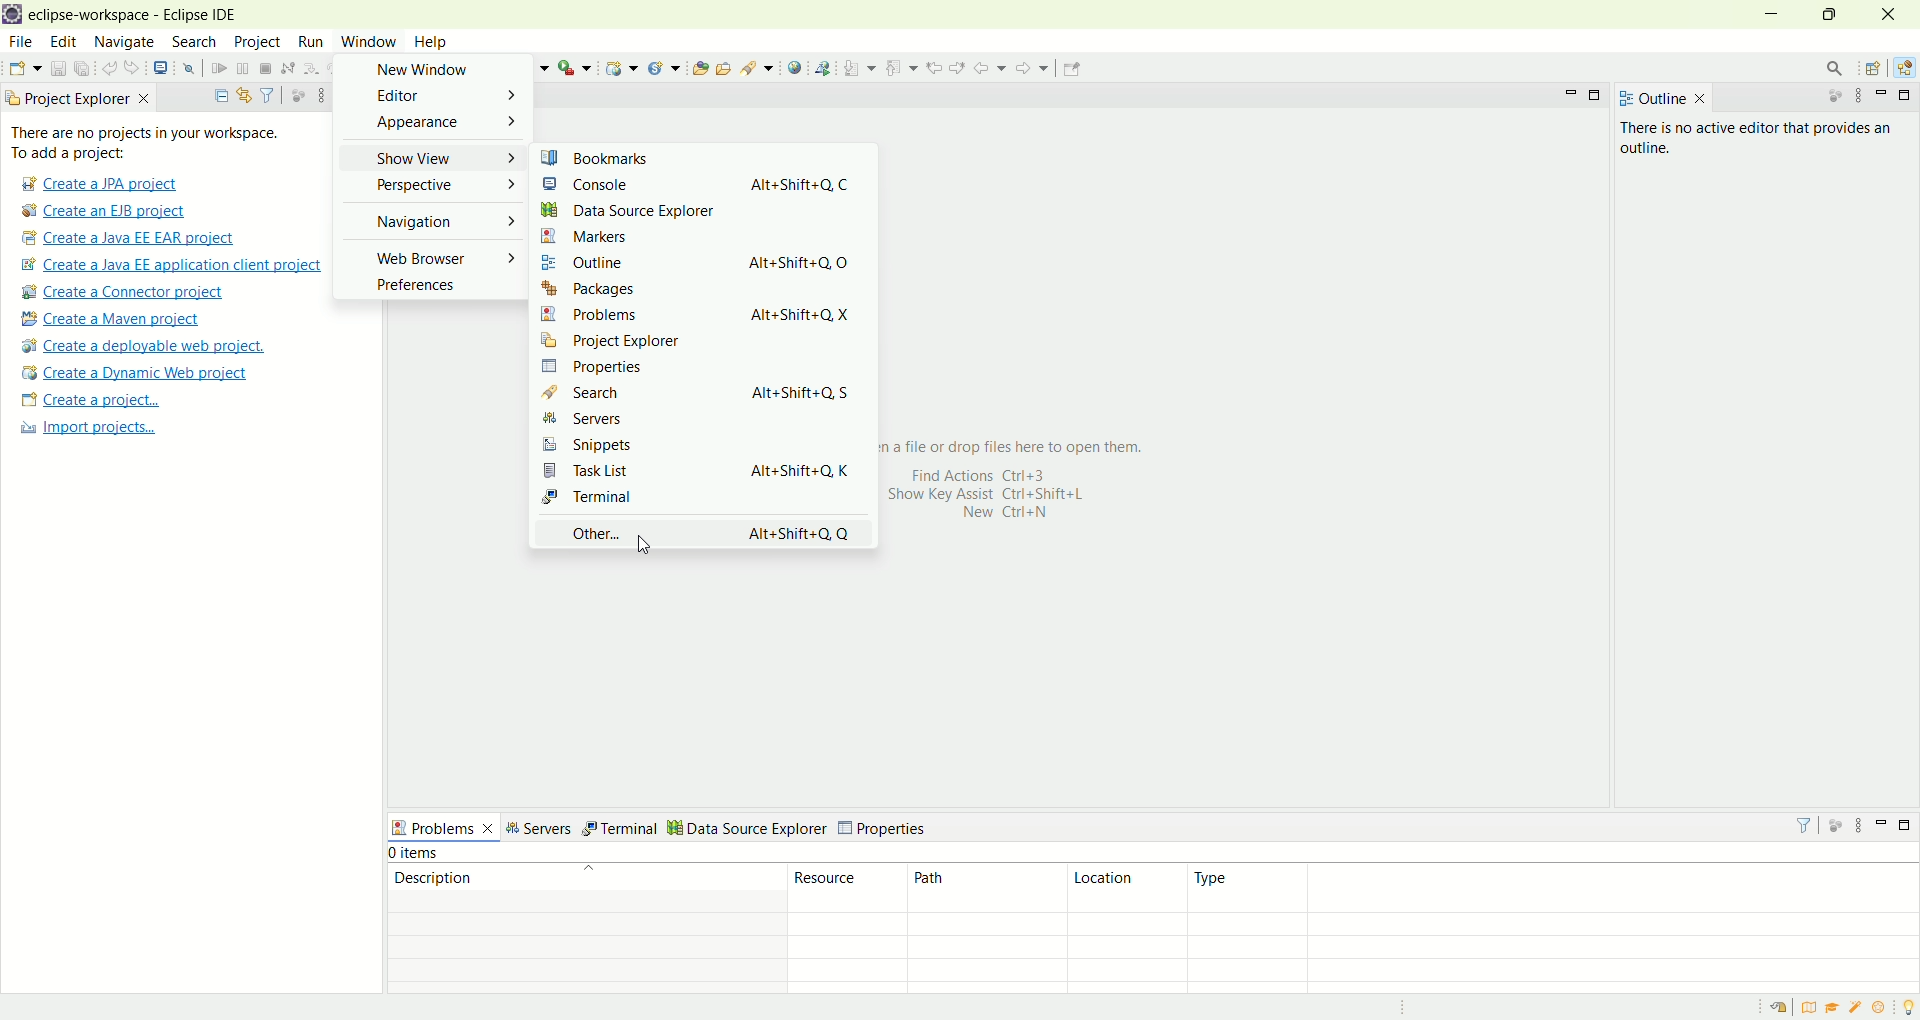 The image size is (1920, 1020). Describe the element at coordinates (1777, 1009) in the screenshot. I see `restore welcome` at that location.